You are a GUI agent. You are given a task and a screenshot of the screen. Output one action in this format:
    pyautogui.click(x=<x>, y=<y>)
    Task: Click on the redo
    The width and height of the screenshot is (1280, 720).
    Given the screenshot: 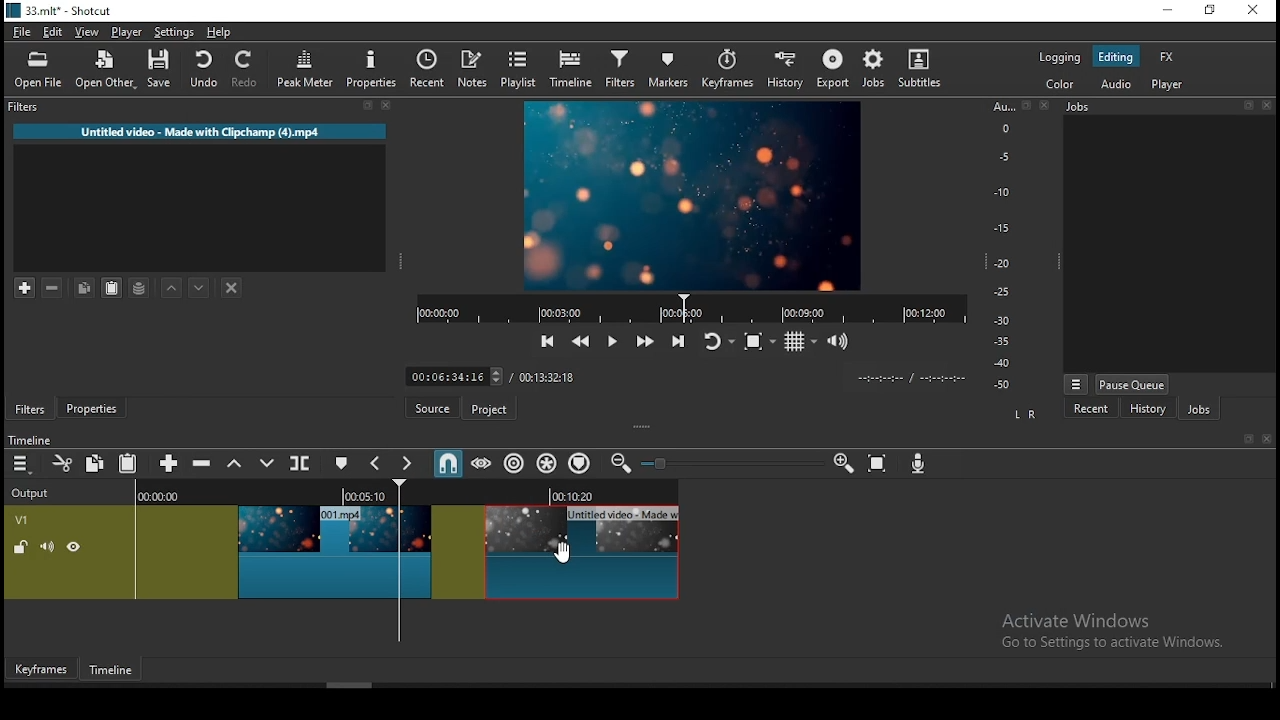 What is the action you would take?
    pyautogui.click(x=248, y=72)
    